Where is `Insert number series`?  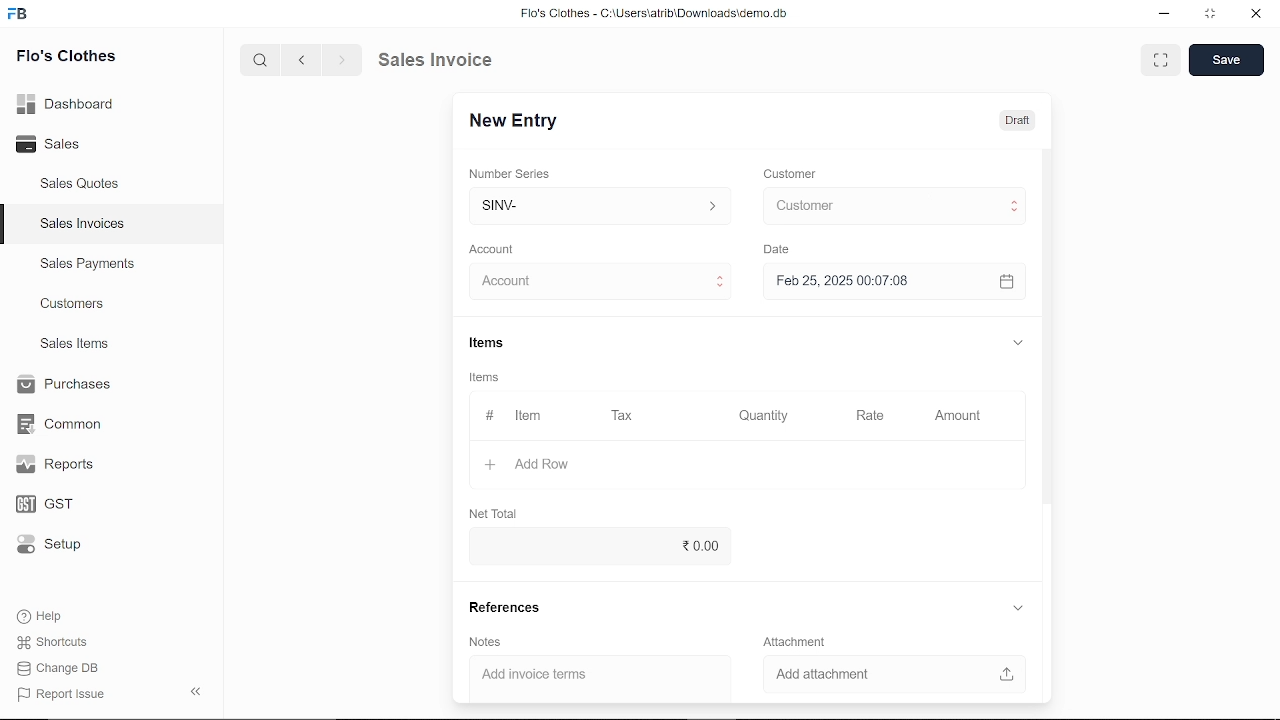
Insert number series is located at coordinates (601, 203).